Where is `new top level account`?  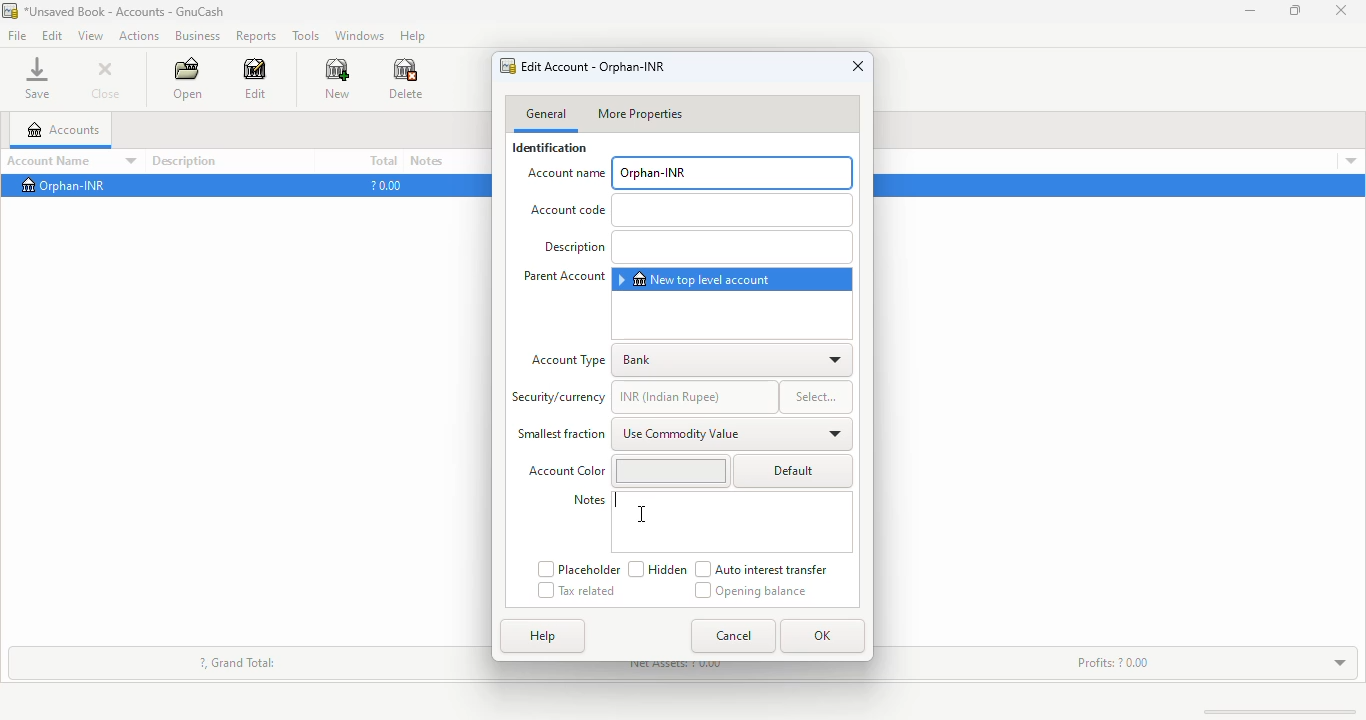 new top level account is located at coordinates (695, 279).